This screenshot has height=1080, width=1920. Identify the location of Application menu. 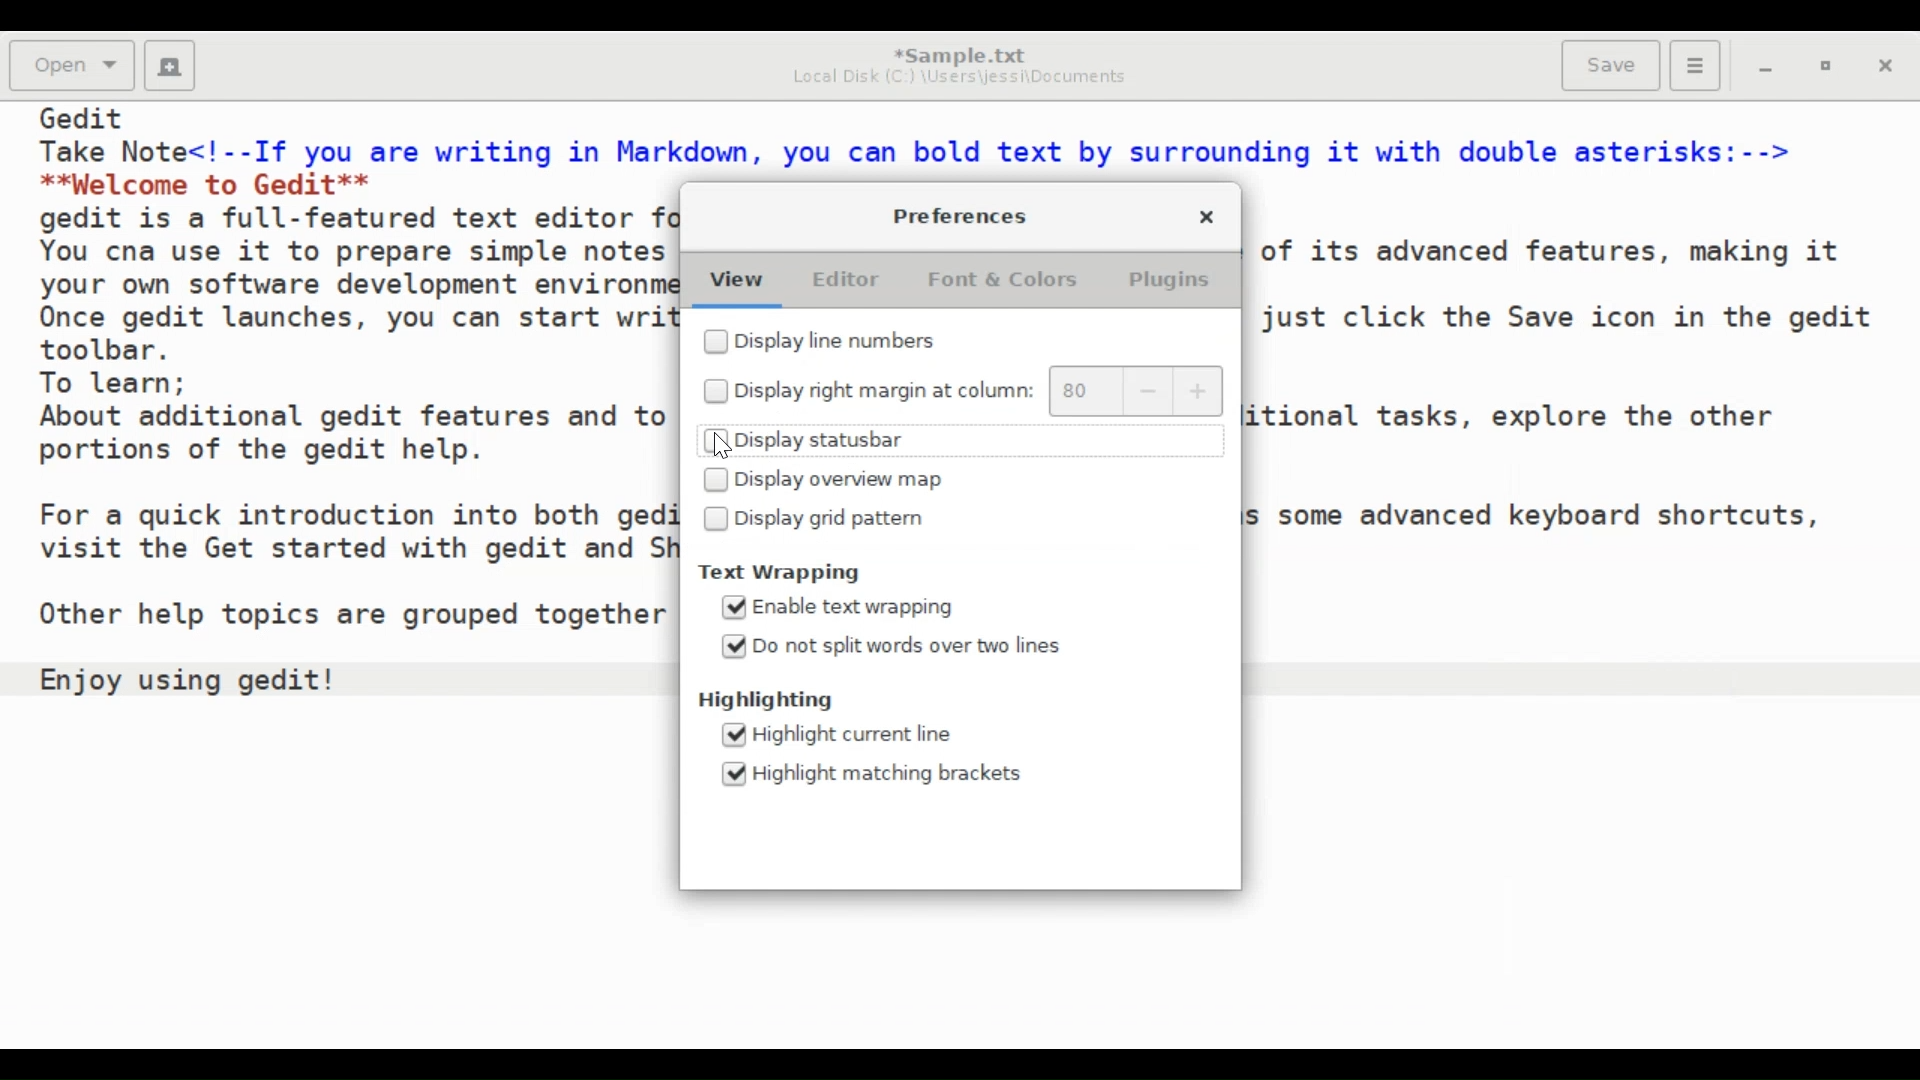
(1695, 66).